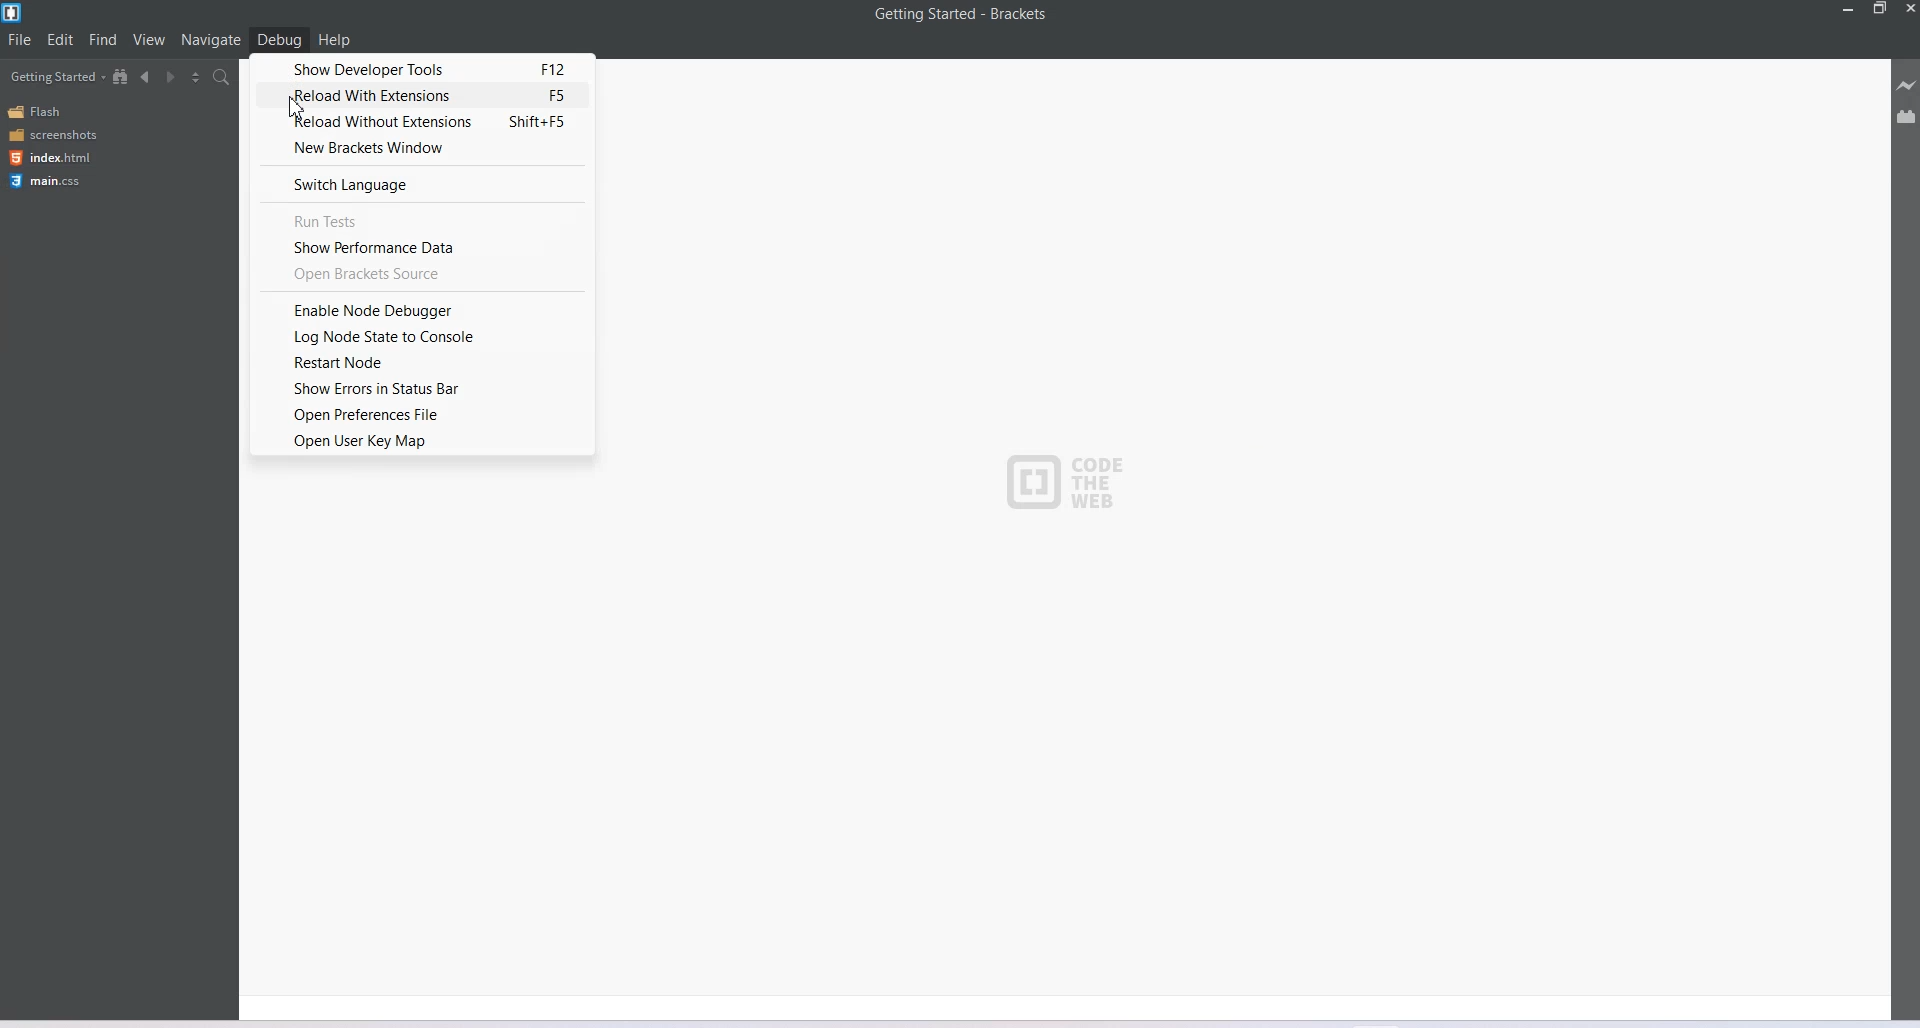 Image resolution: width=1920 pixels, height=1028 pixels. I want to click on Navigation, so click(212, 39).